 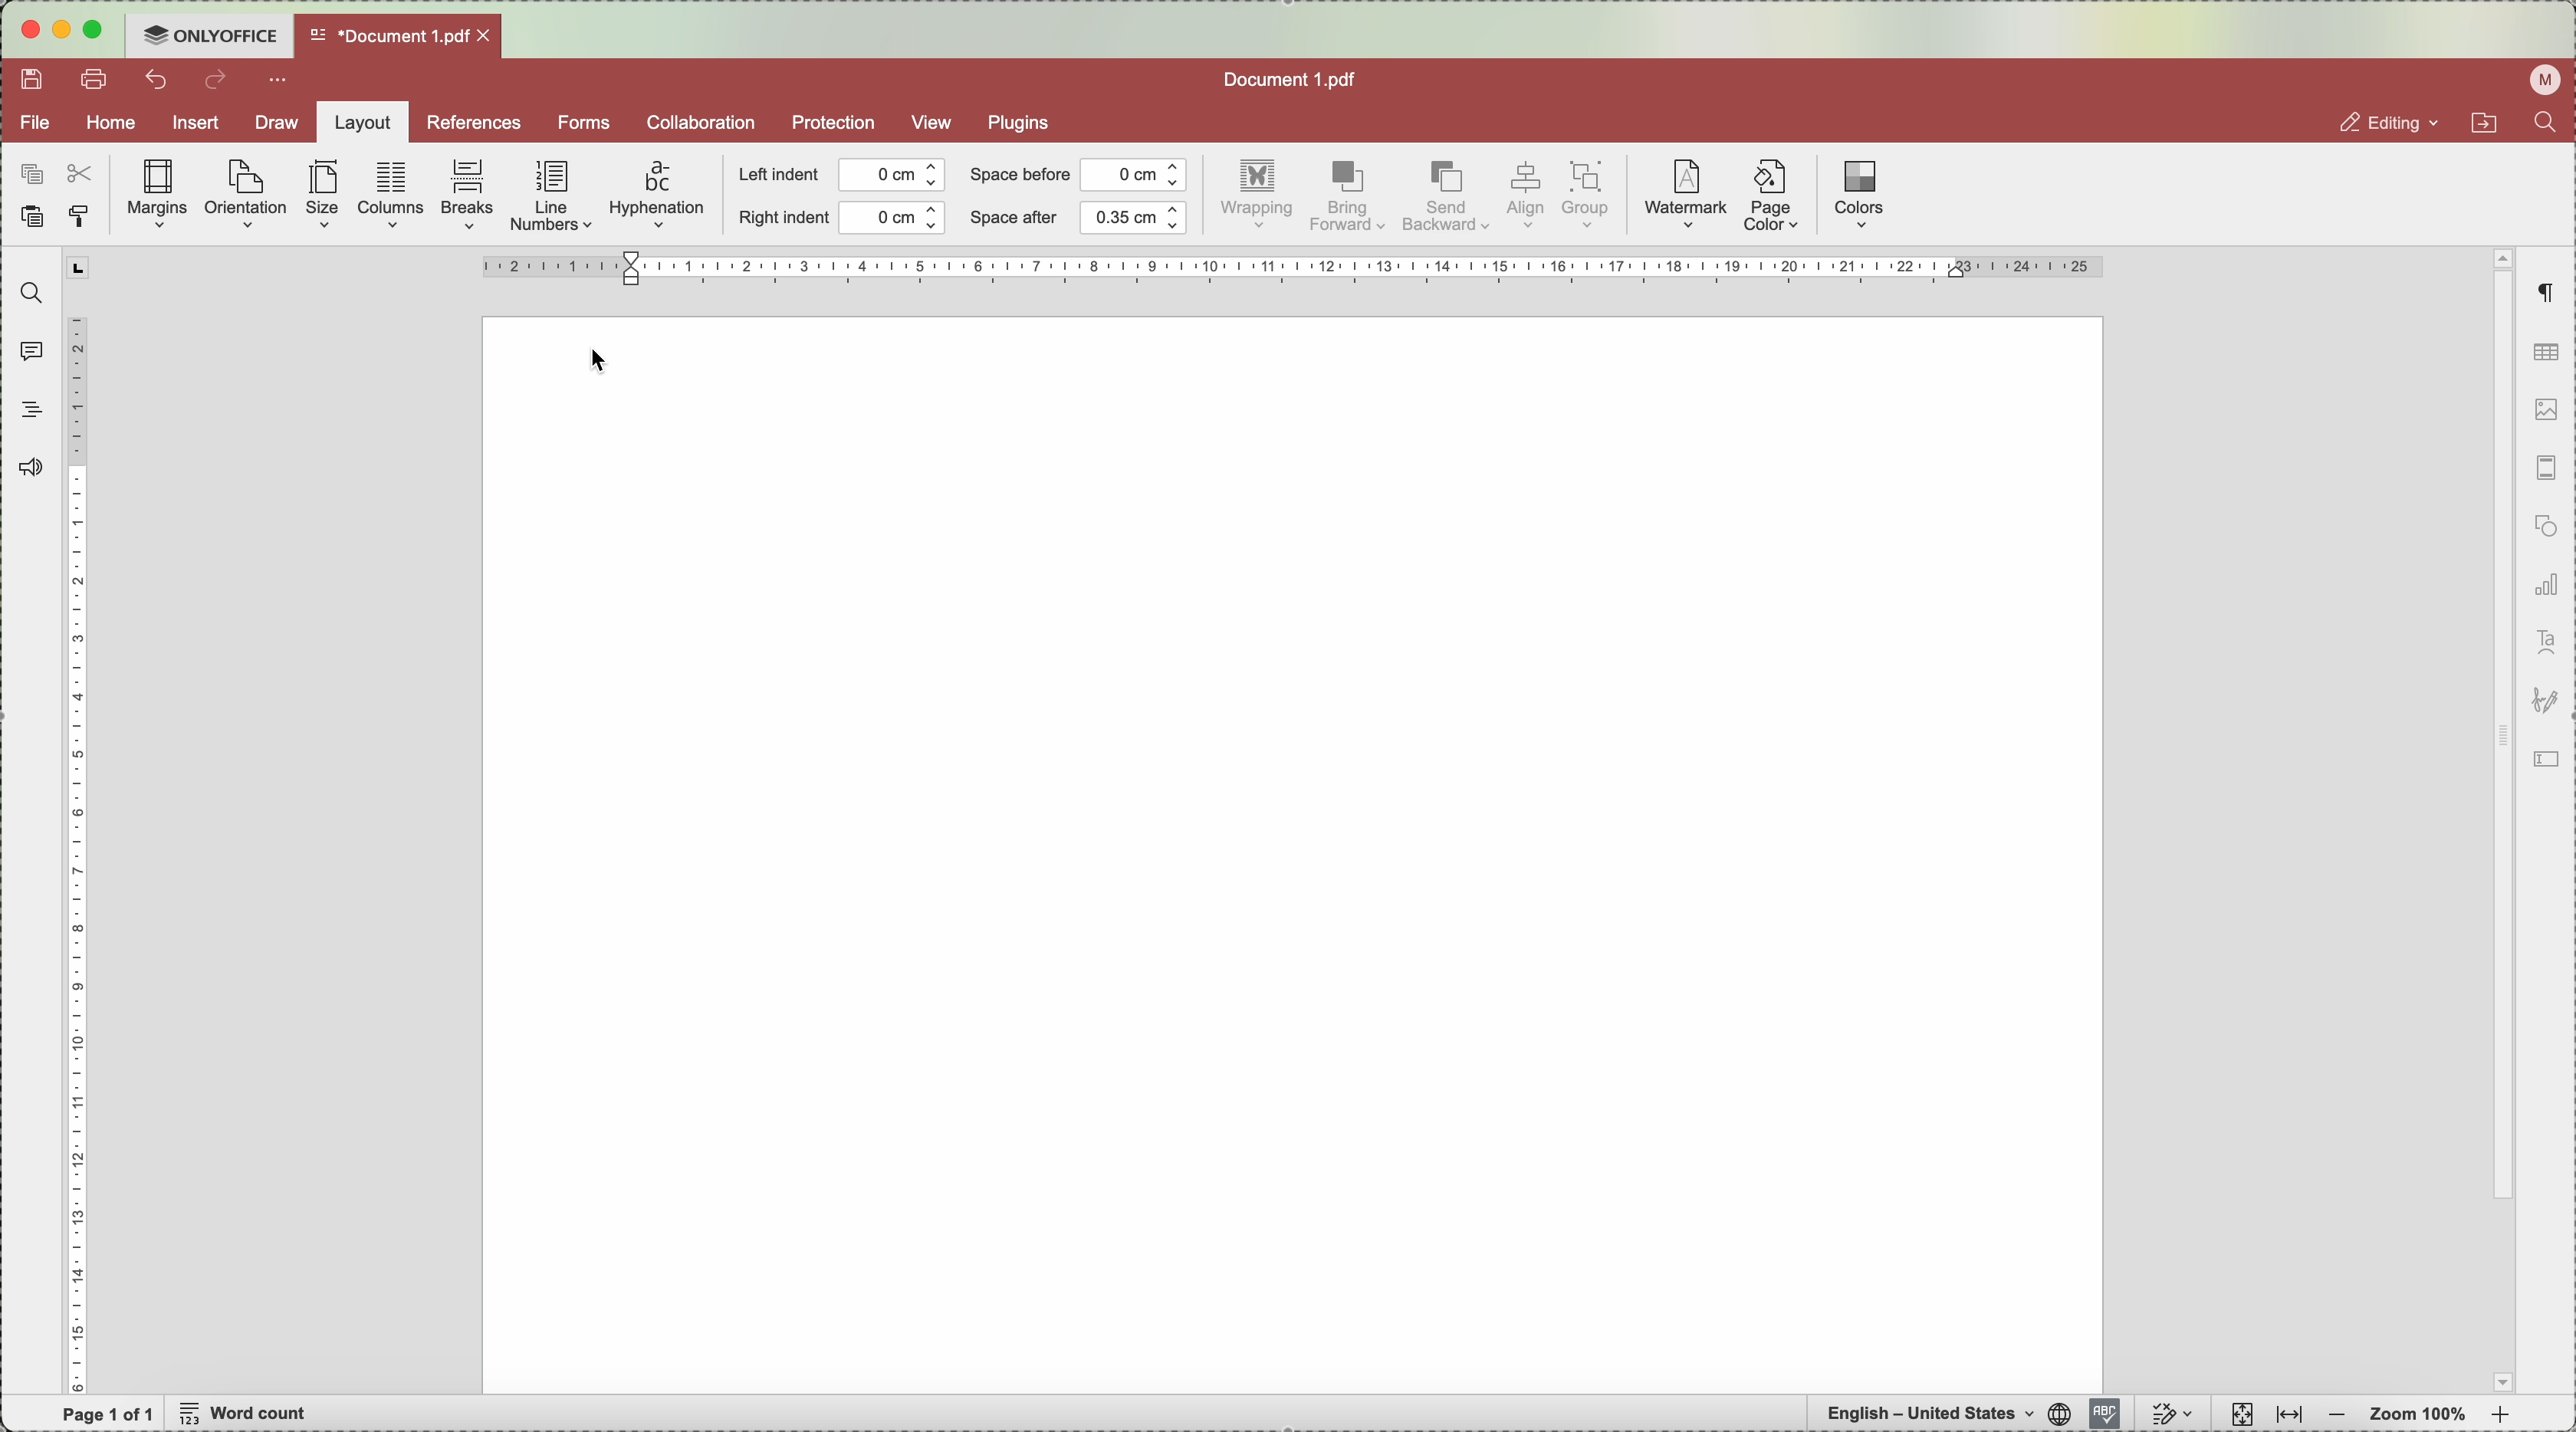 What do you see at coordinates (270, 123) in the screenshot?
I see `draw` at bounding box center [270, 123].